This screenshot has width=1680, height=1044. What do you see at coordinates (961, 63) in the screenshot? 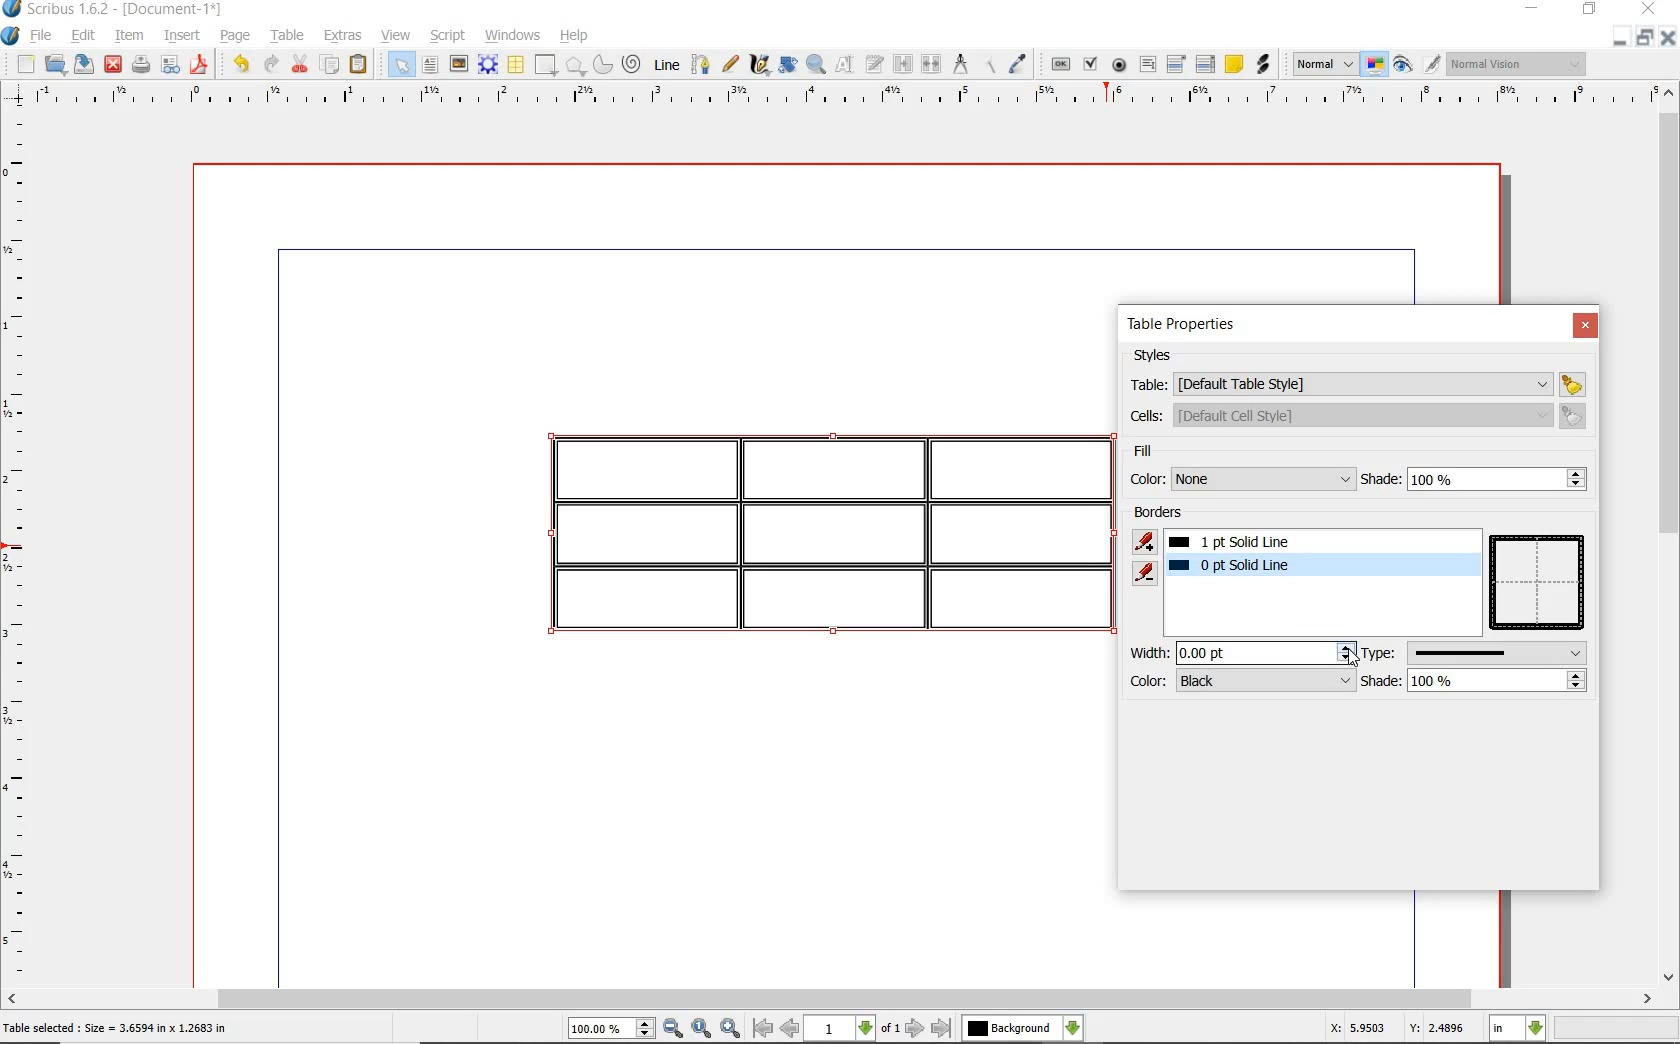
I see `measurements` at bounding box center [961, 63].